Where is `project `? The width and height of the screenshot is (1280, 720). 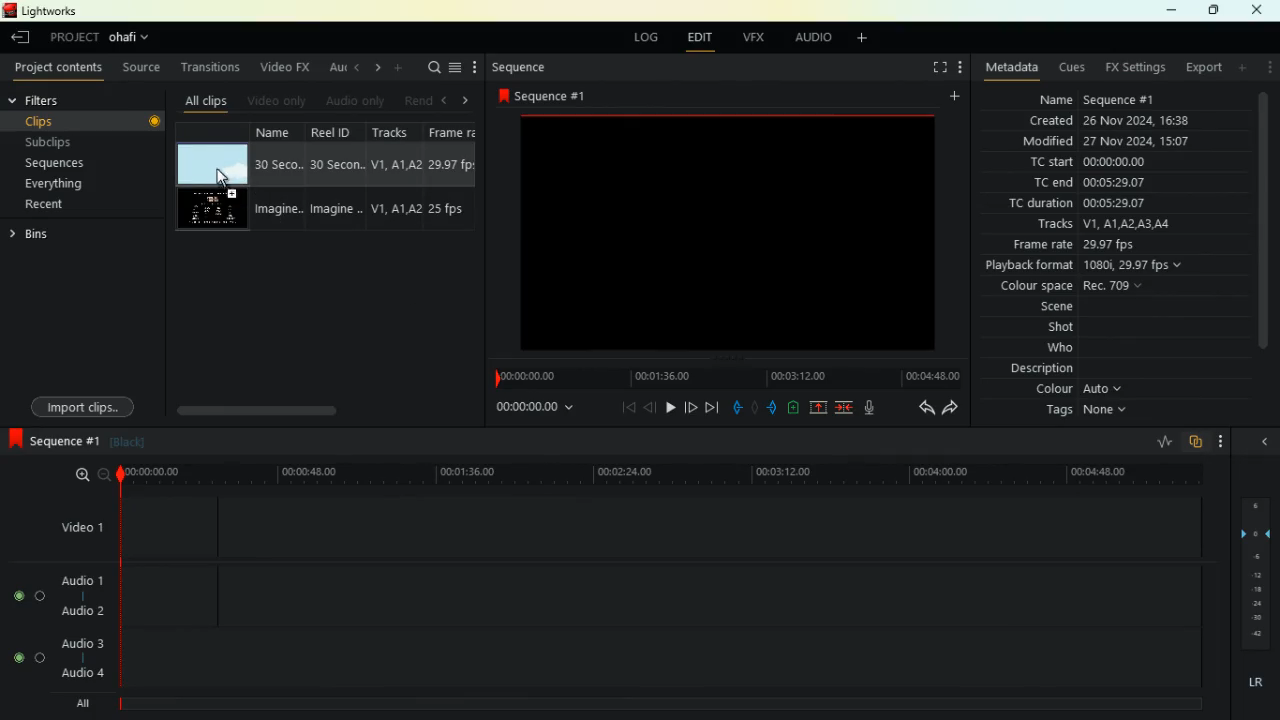 project  is located at coordinates (101, 39).